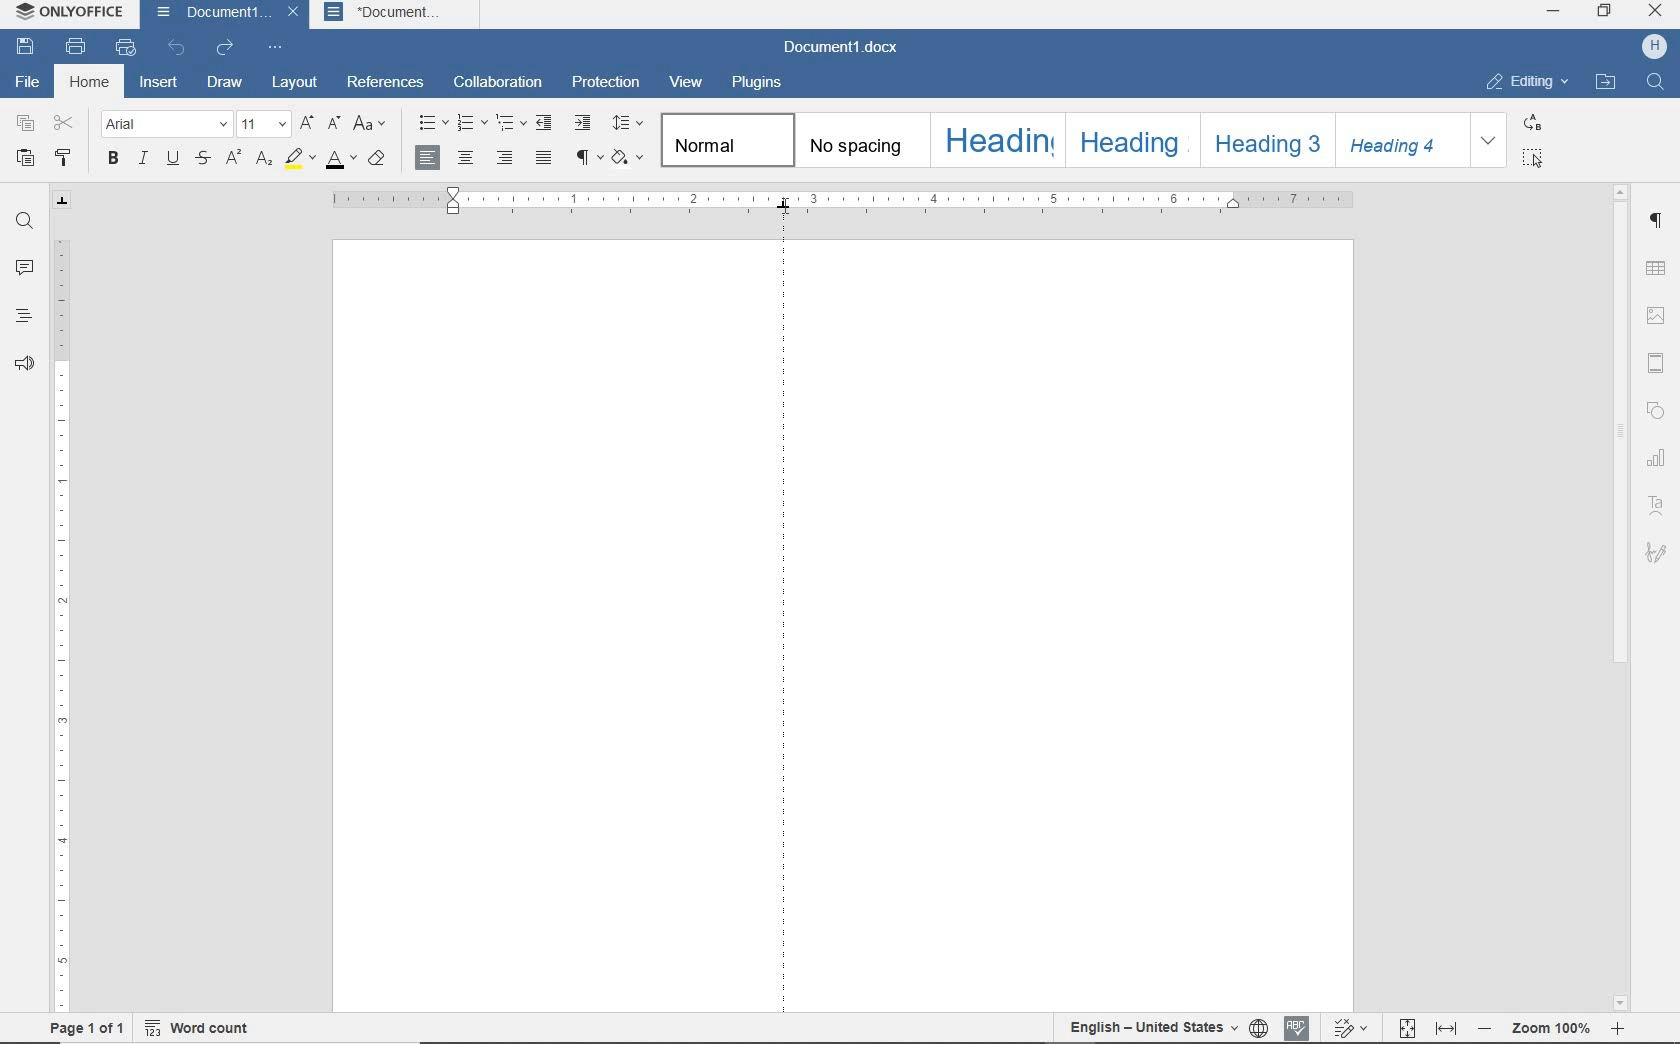  What do you see at coordinates (1408, 1029) in the screenshot?
I see `FIT TO PAGE` at bounding box center [1408, 1029].